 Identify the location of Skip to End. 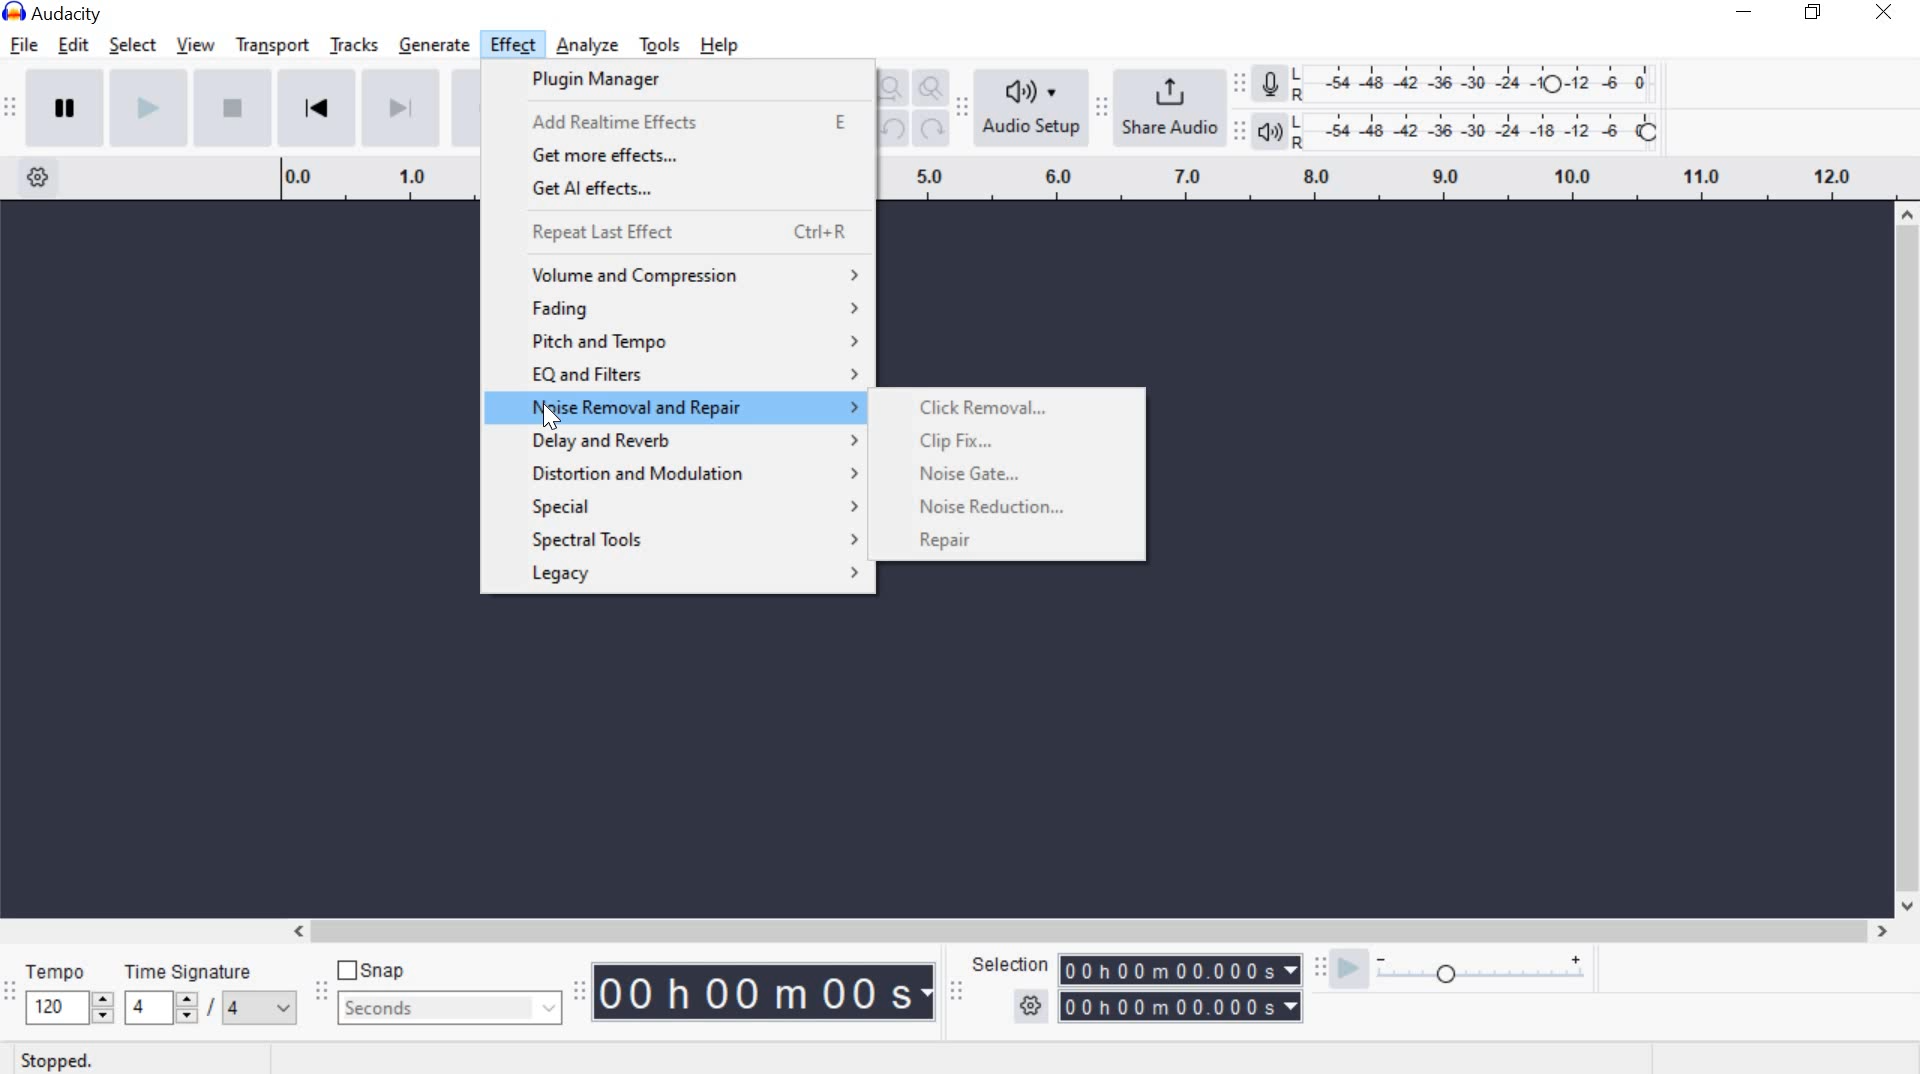
(400, 108).